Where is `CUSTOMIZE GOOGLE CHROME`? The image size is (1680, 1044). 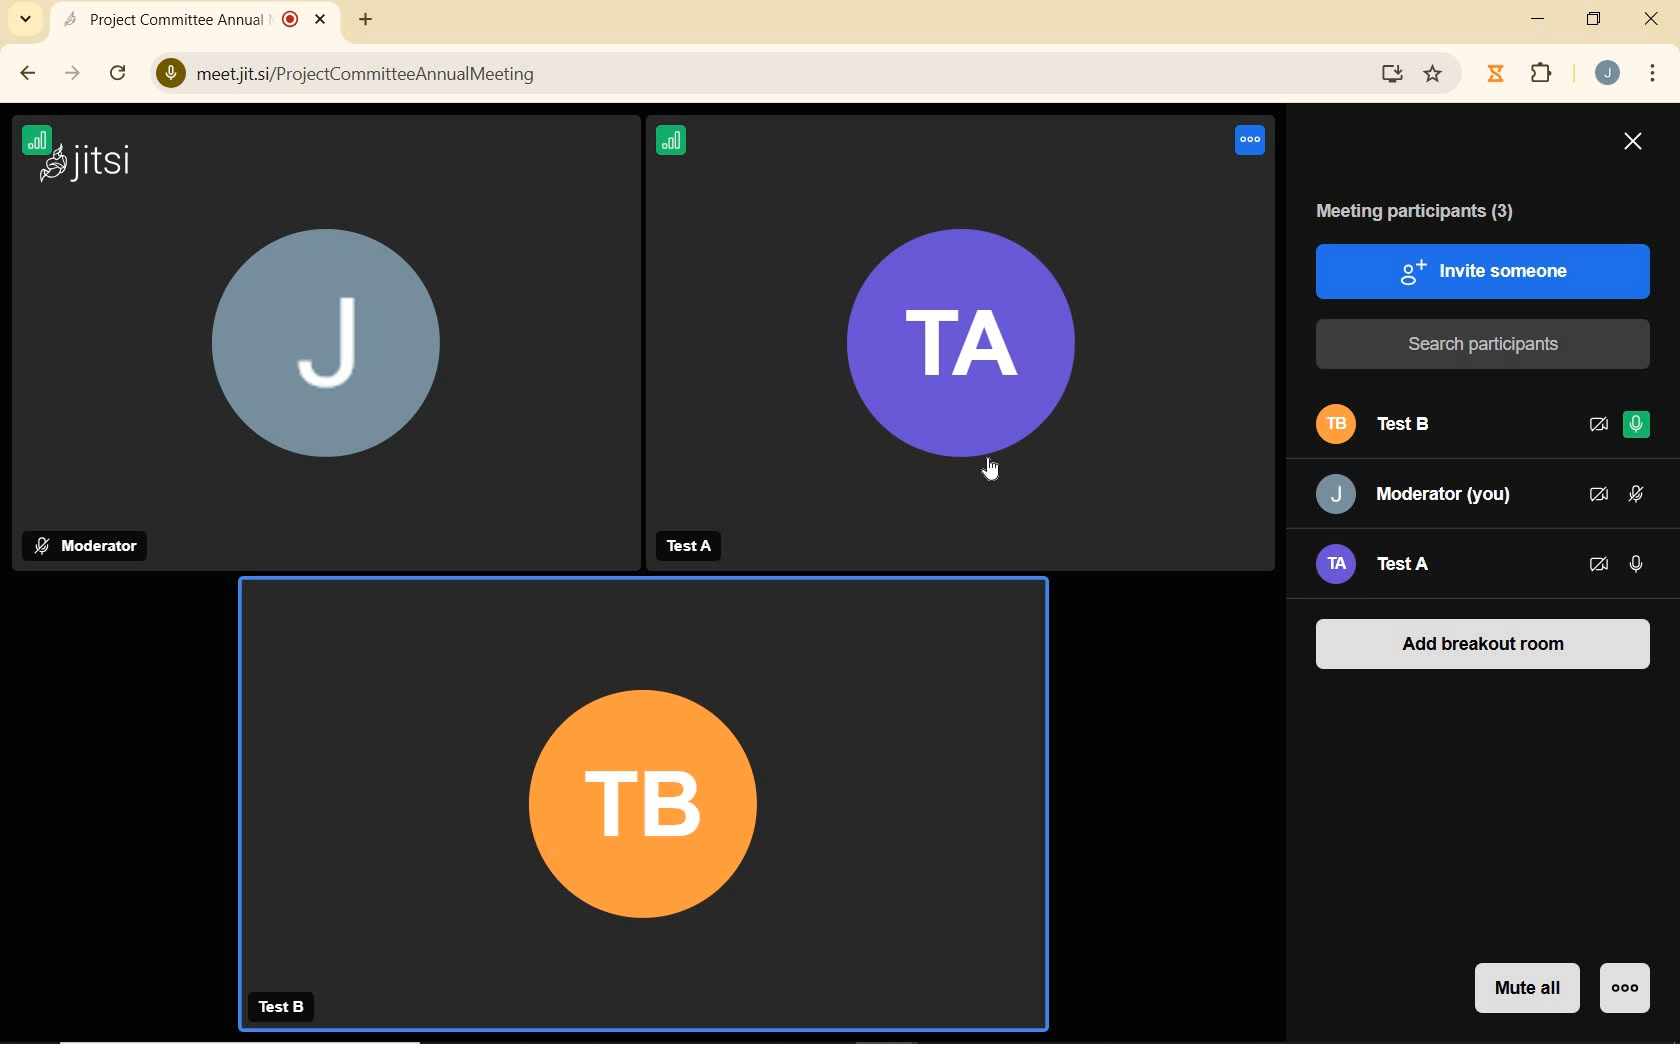 CUSTOMIZE GOOGLE CHROME is located at coordinates (1651, 74).